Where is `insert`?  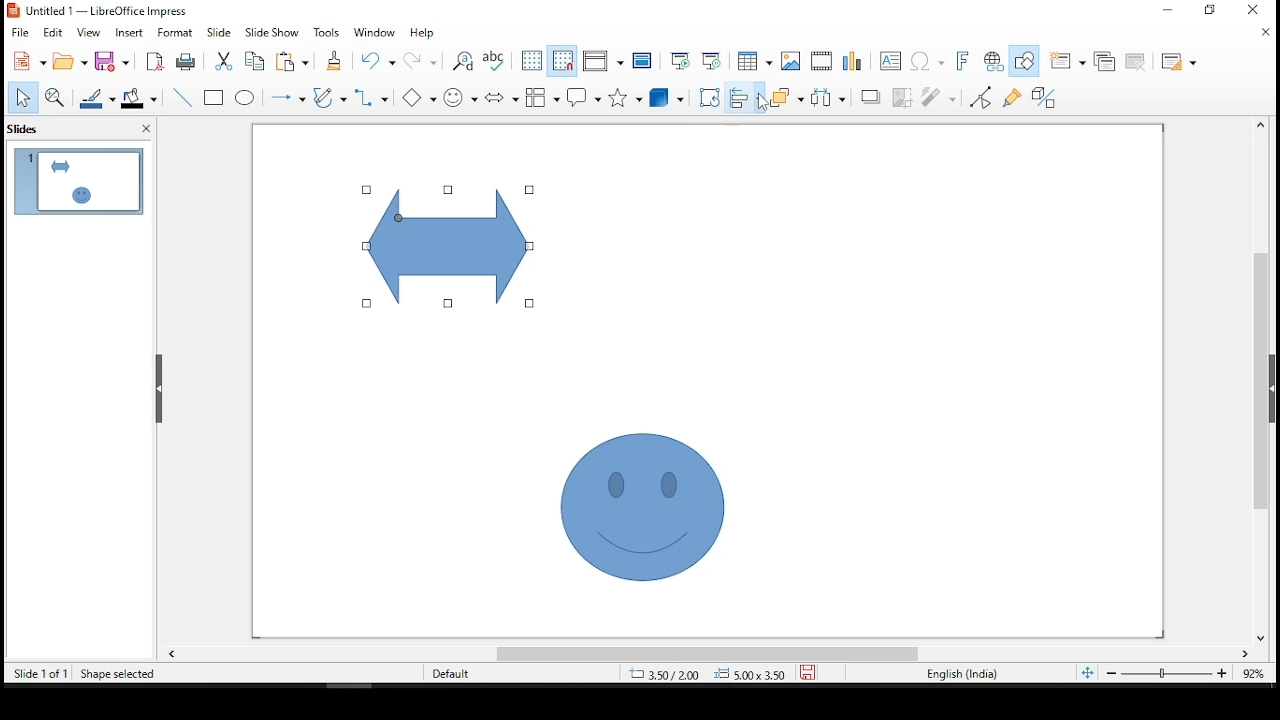 insert is located at coordinates (132, 35).